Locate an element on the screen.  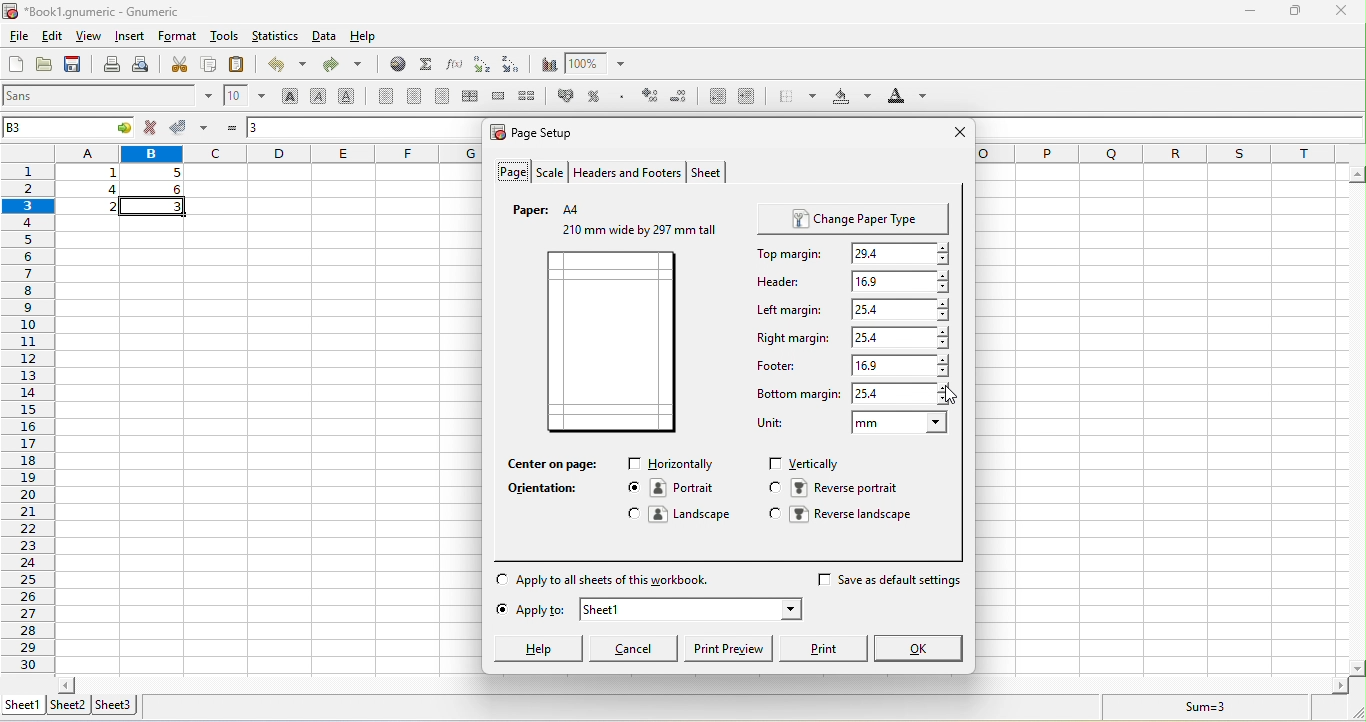
sheet 1 is located at coordinates (23, 703).